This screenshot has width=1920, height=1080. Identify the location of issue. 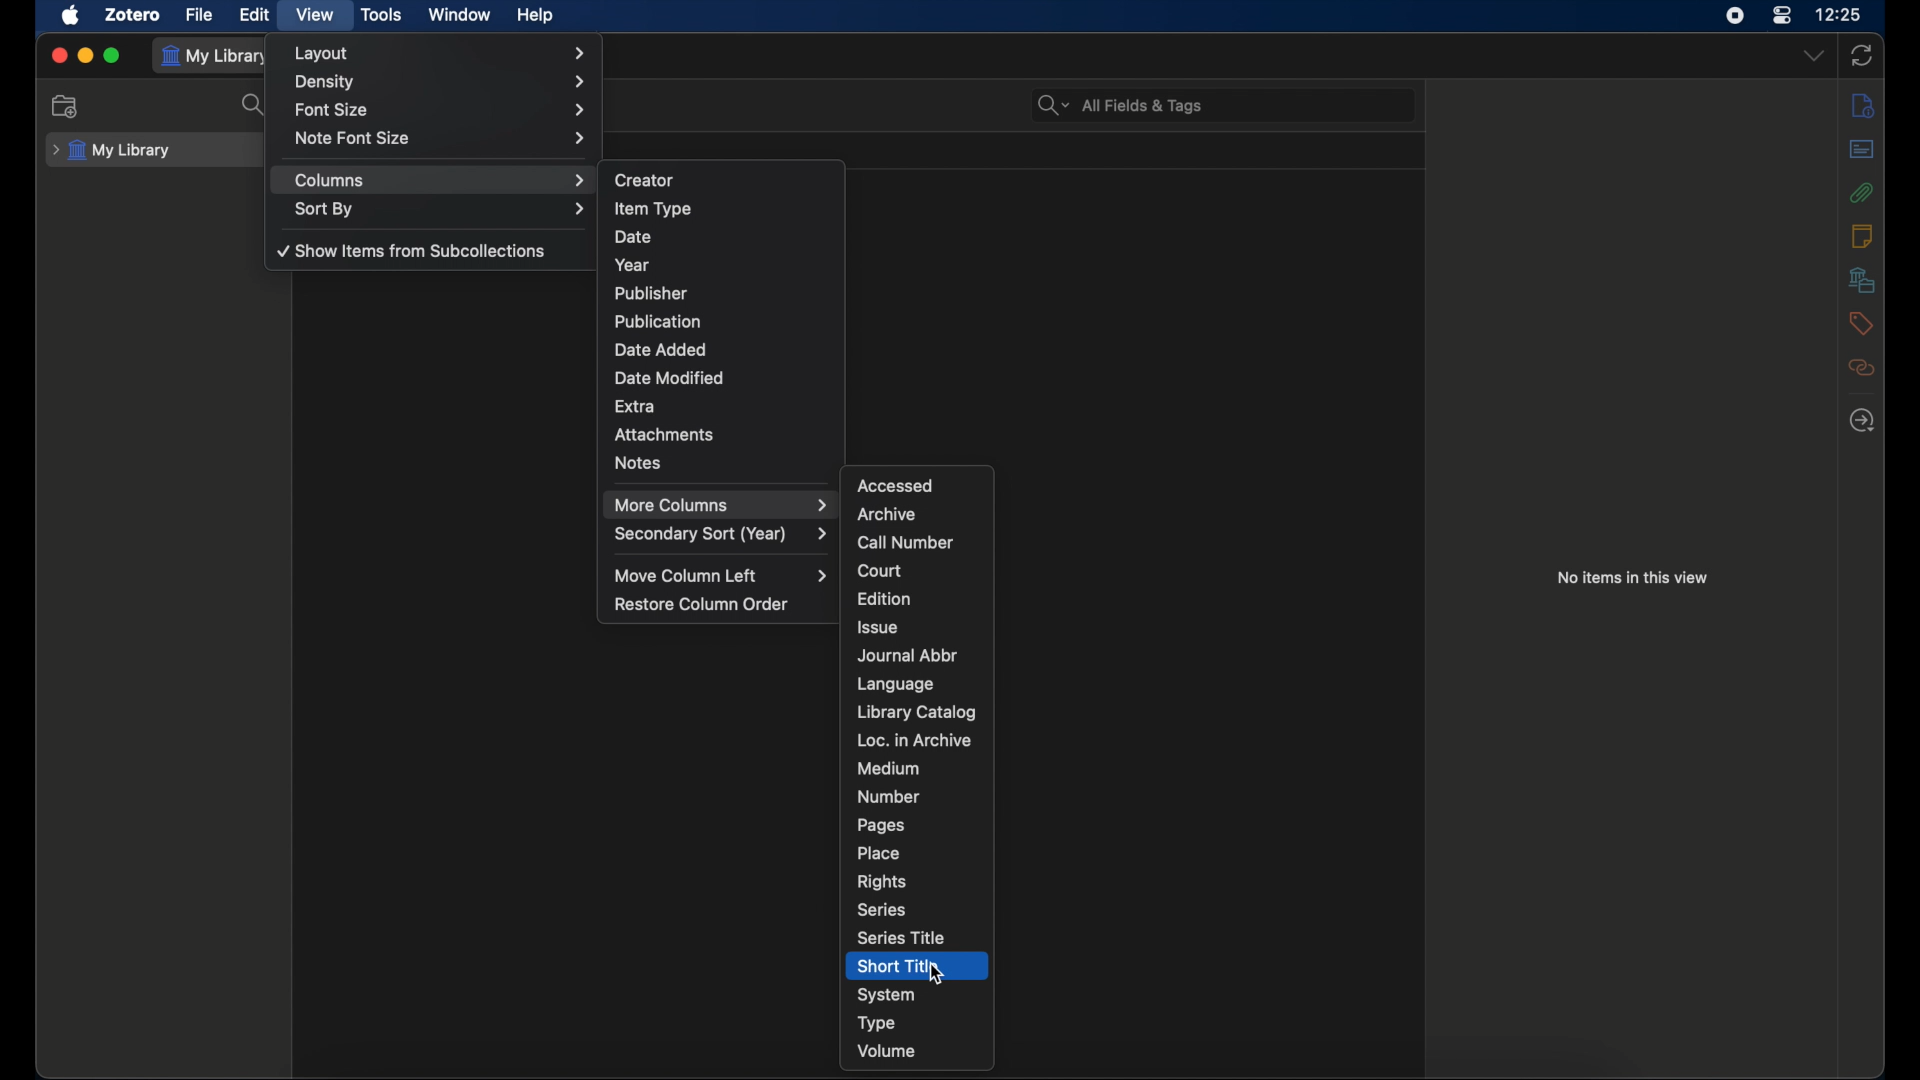
(878, 627).